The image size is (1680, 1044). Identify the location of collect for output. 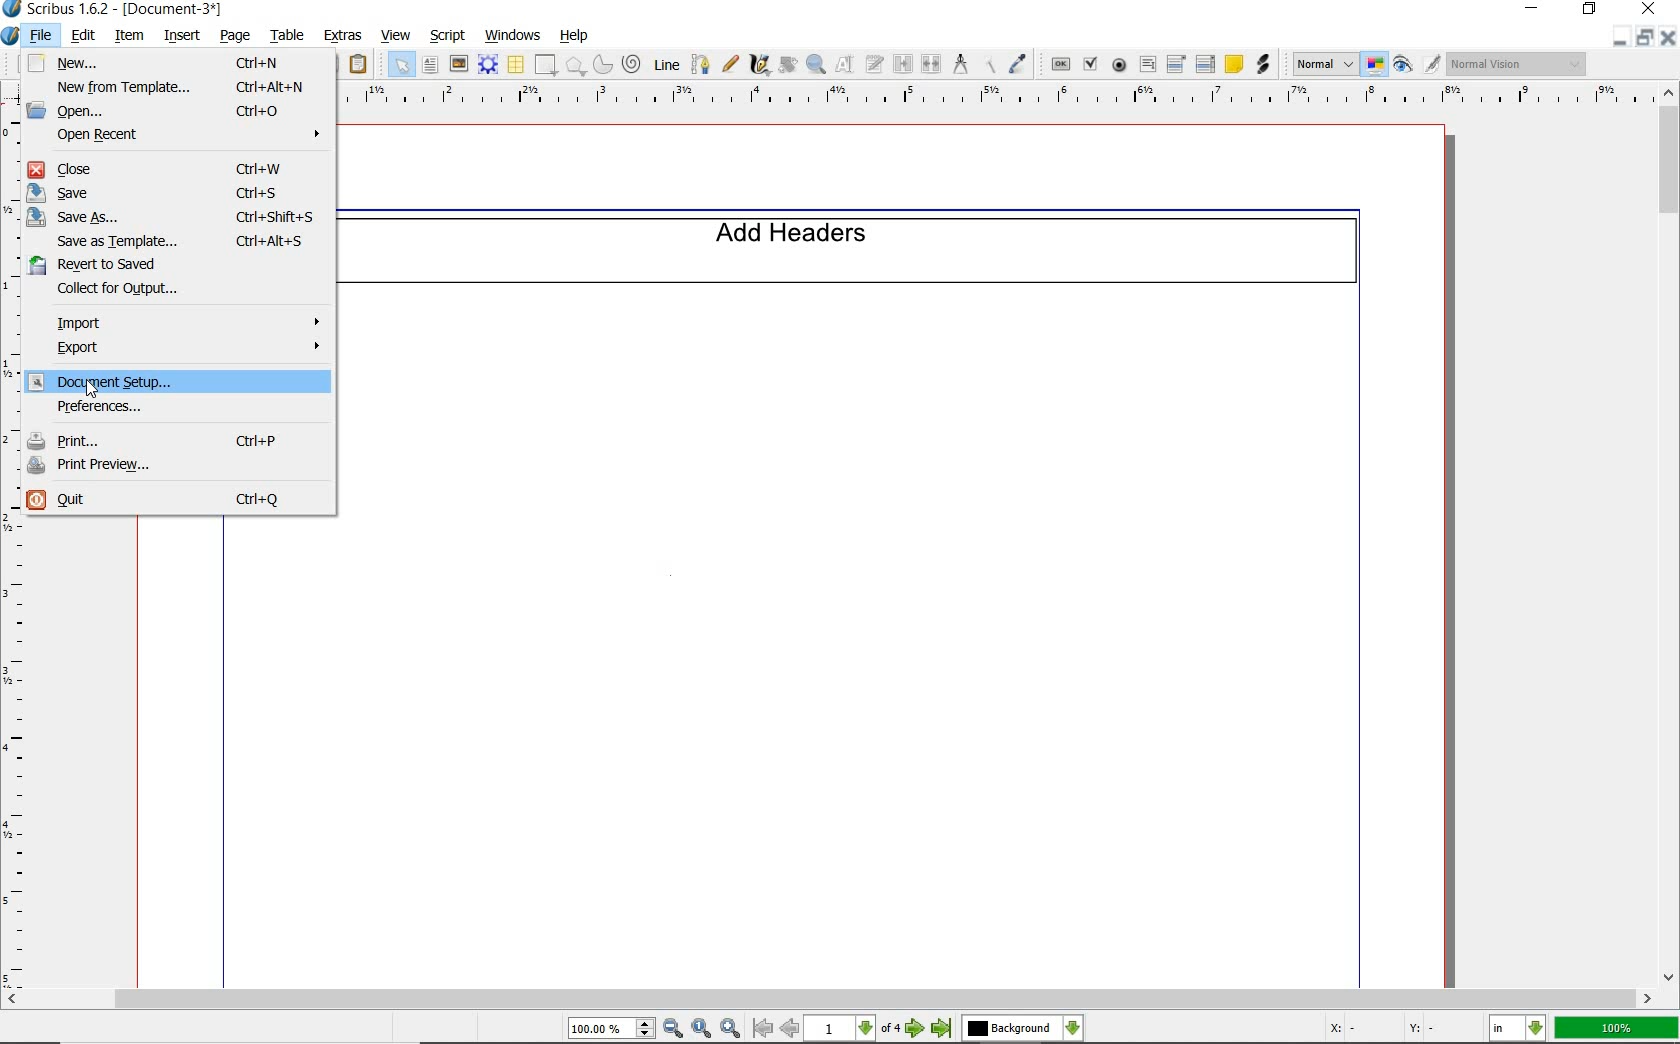
(190, 292).